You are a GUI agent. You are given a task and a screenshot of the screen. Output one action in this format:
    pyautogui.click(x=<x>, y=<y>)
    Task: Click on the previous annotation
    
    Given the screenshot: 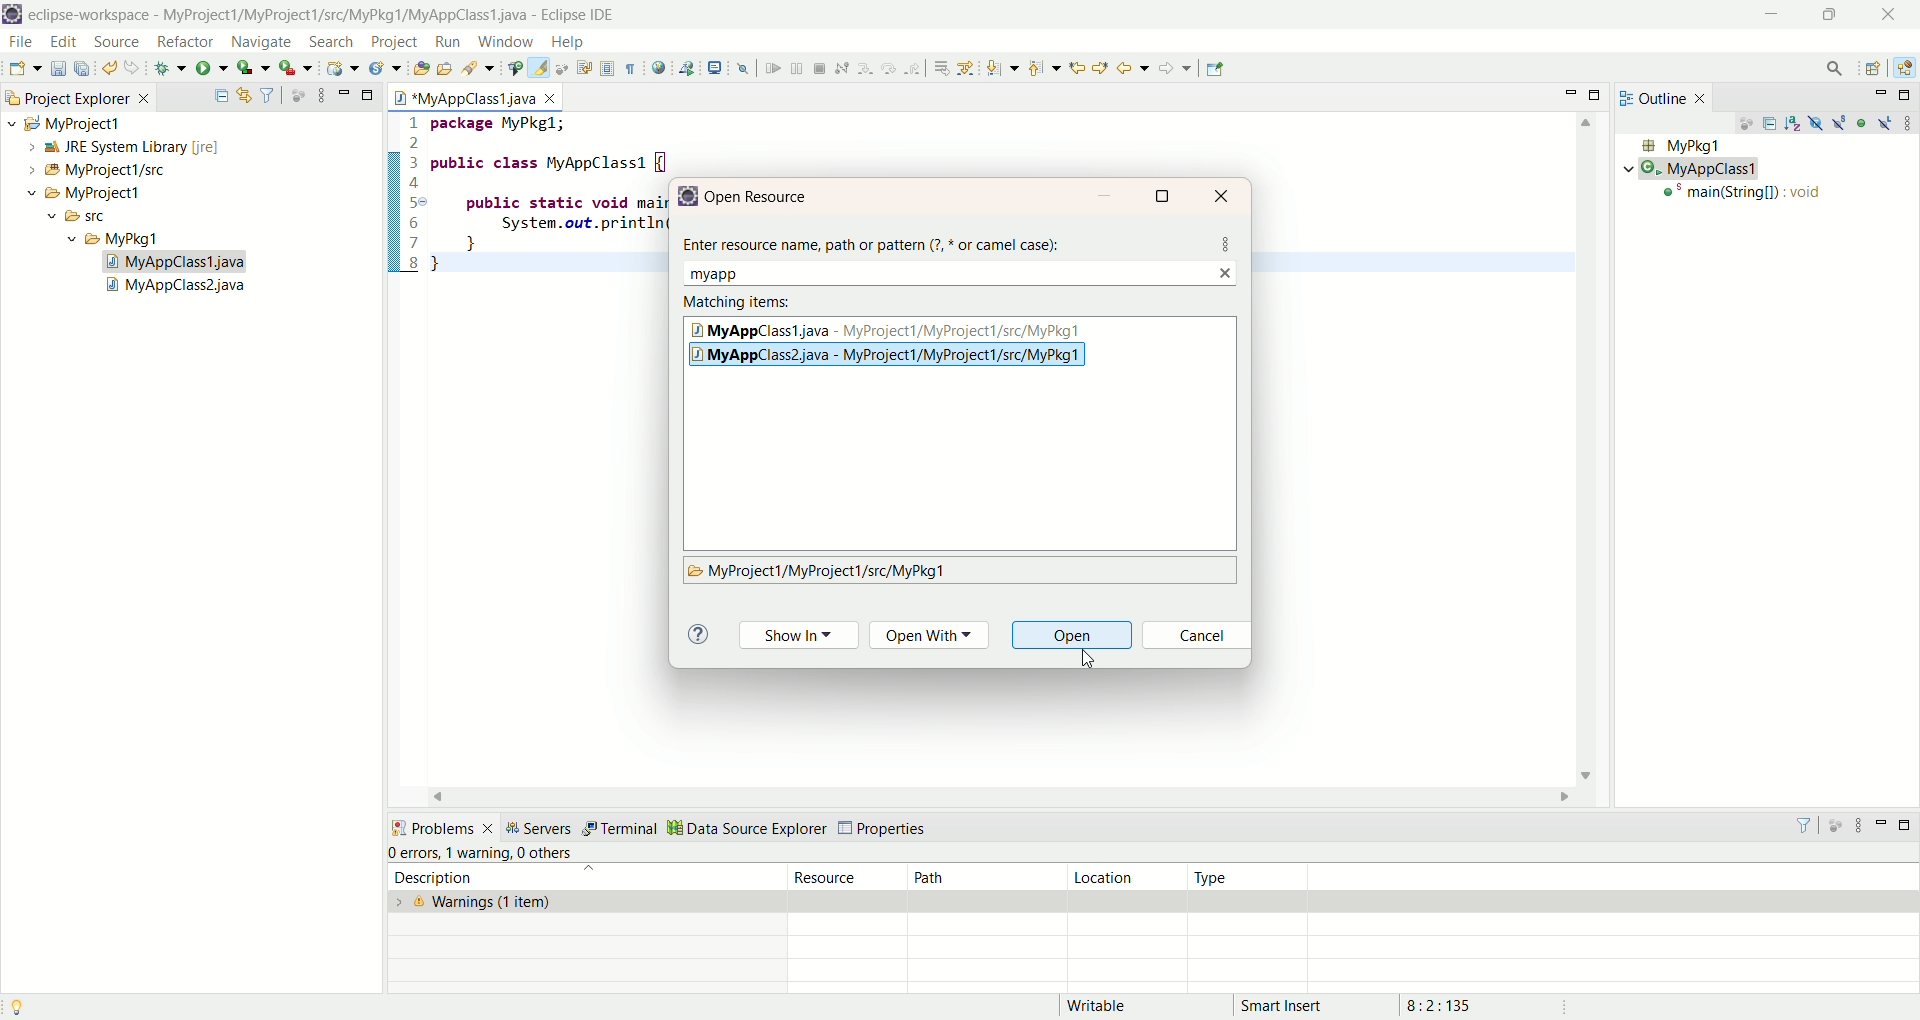 What is the action you would take?
    pyautogui.click(x=1044, y=68)
    